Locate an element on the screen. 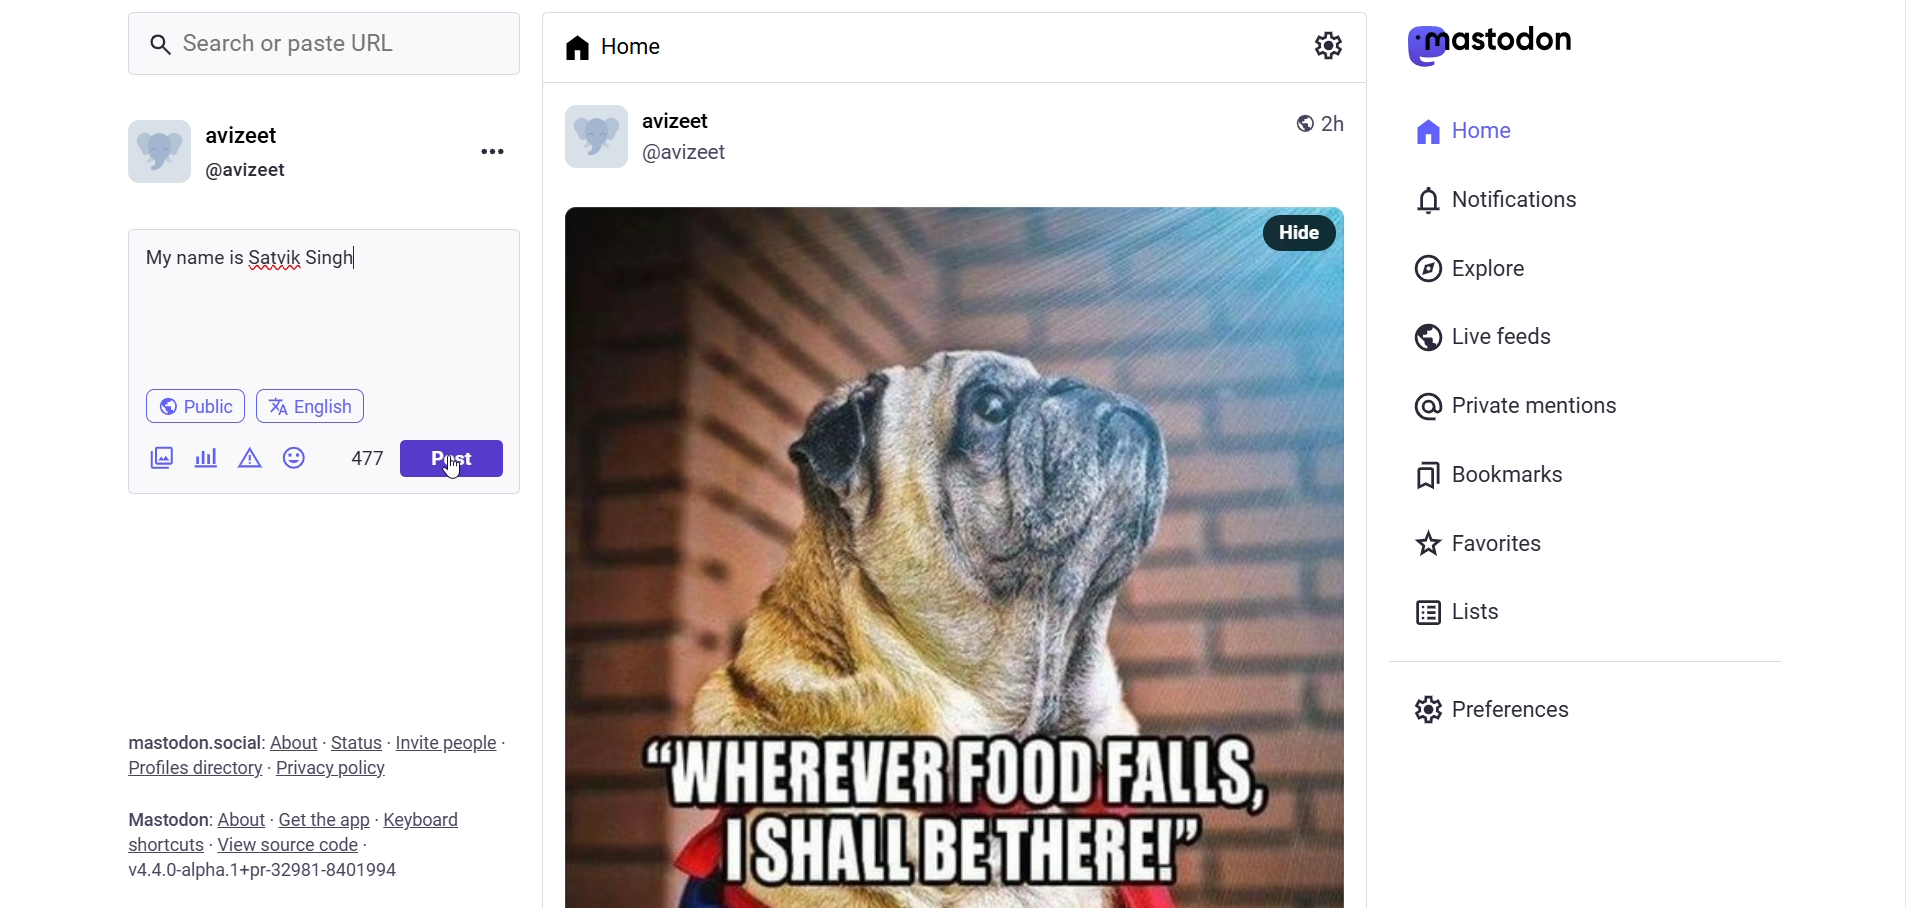 This screenshot has height=908, width=1906. @astodon is located at coordinates (1502, 51).